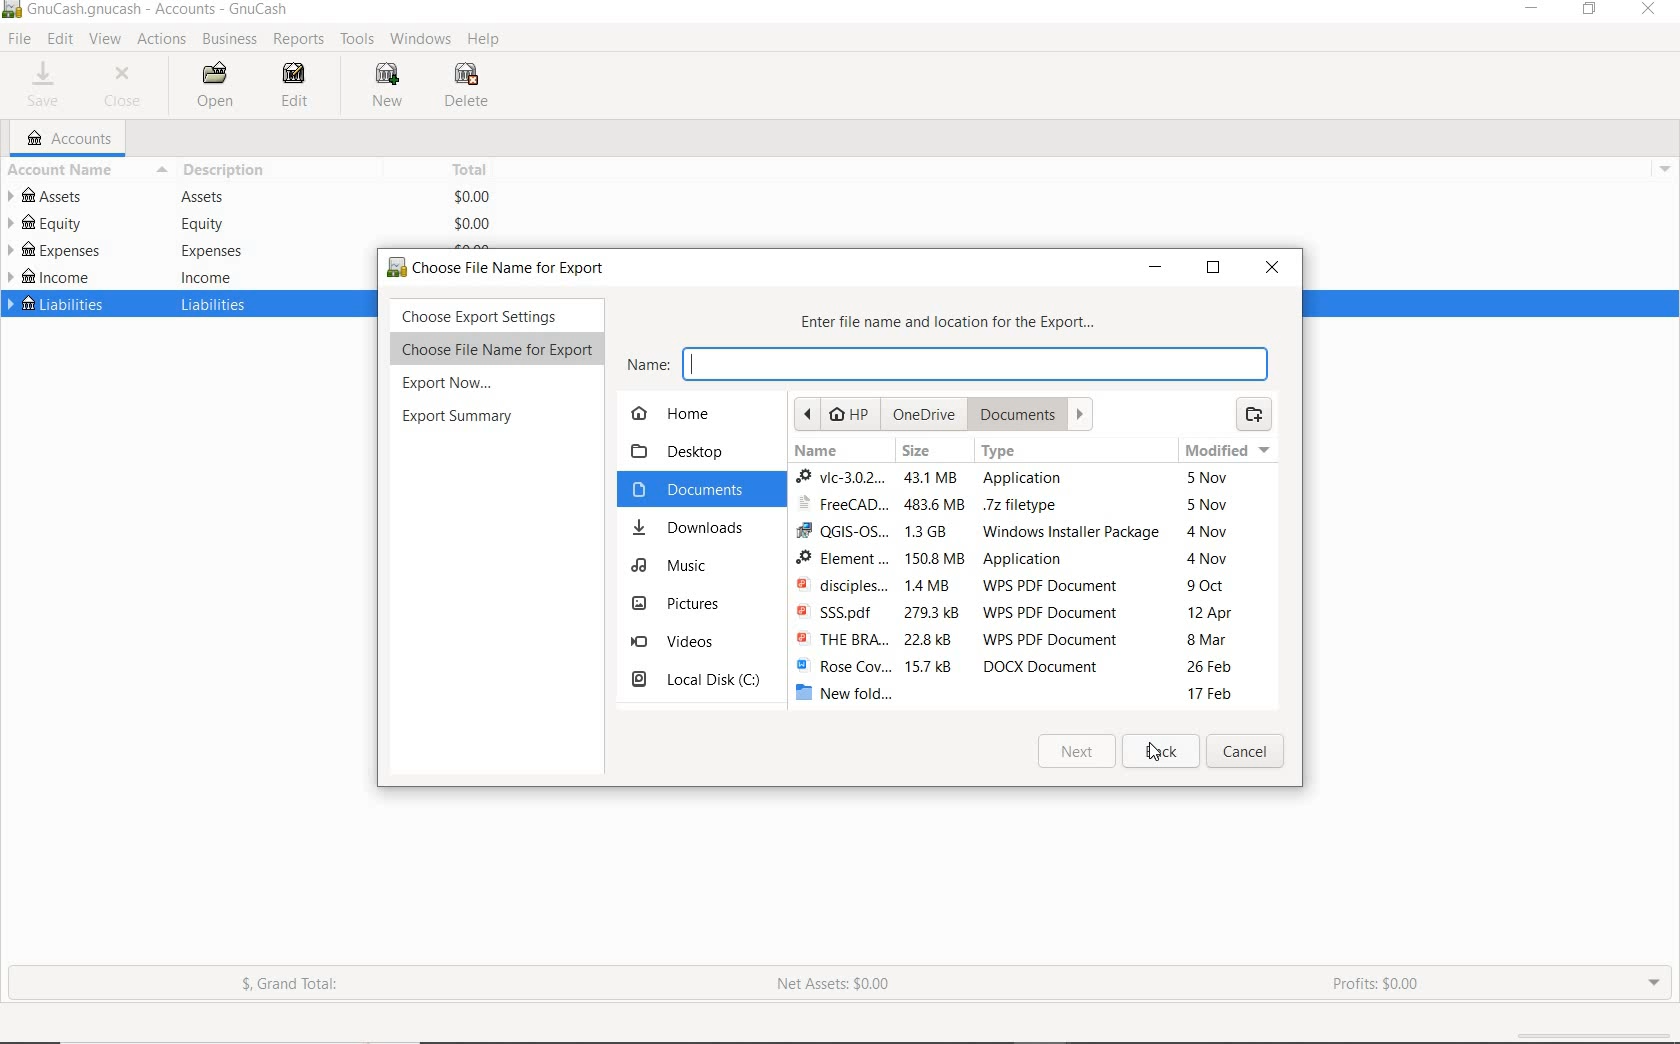 Image resolution: width=1680 pixels, height=1044 pixels. What do you see at coordinates (219, 171) in the screenshot?
I see `DESCRIPTION` at bounding box center [219, 171].